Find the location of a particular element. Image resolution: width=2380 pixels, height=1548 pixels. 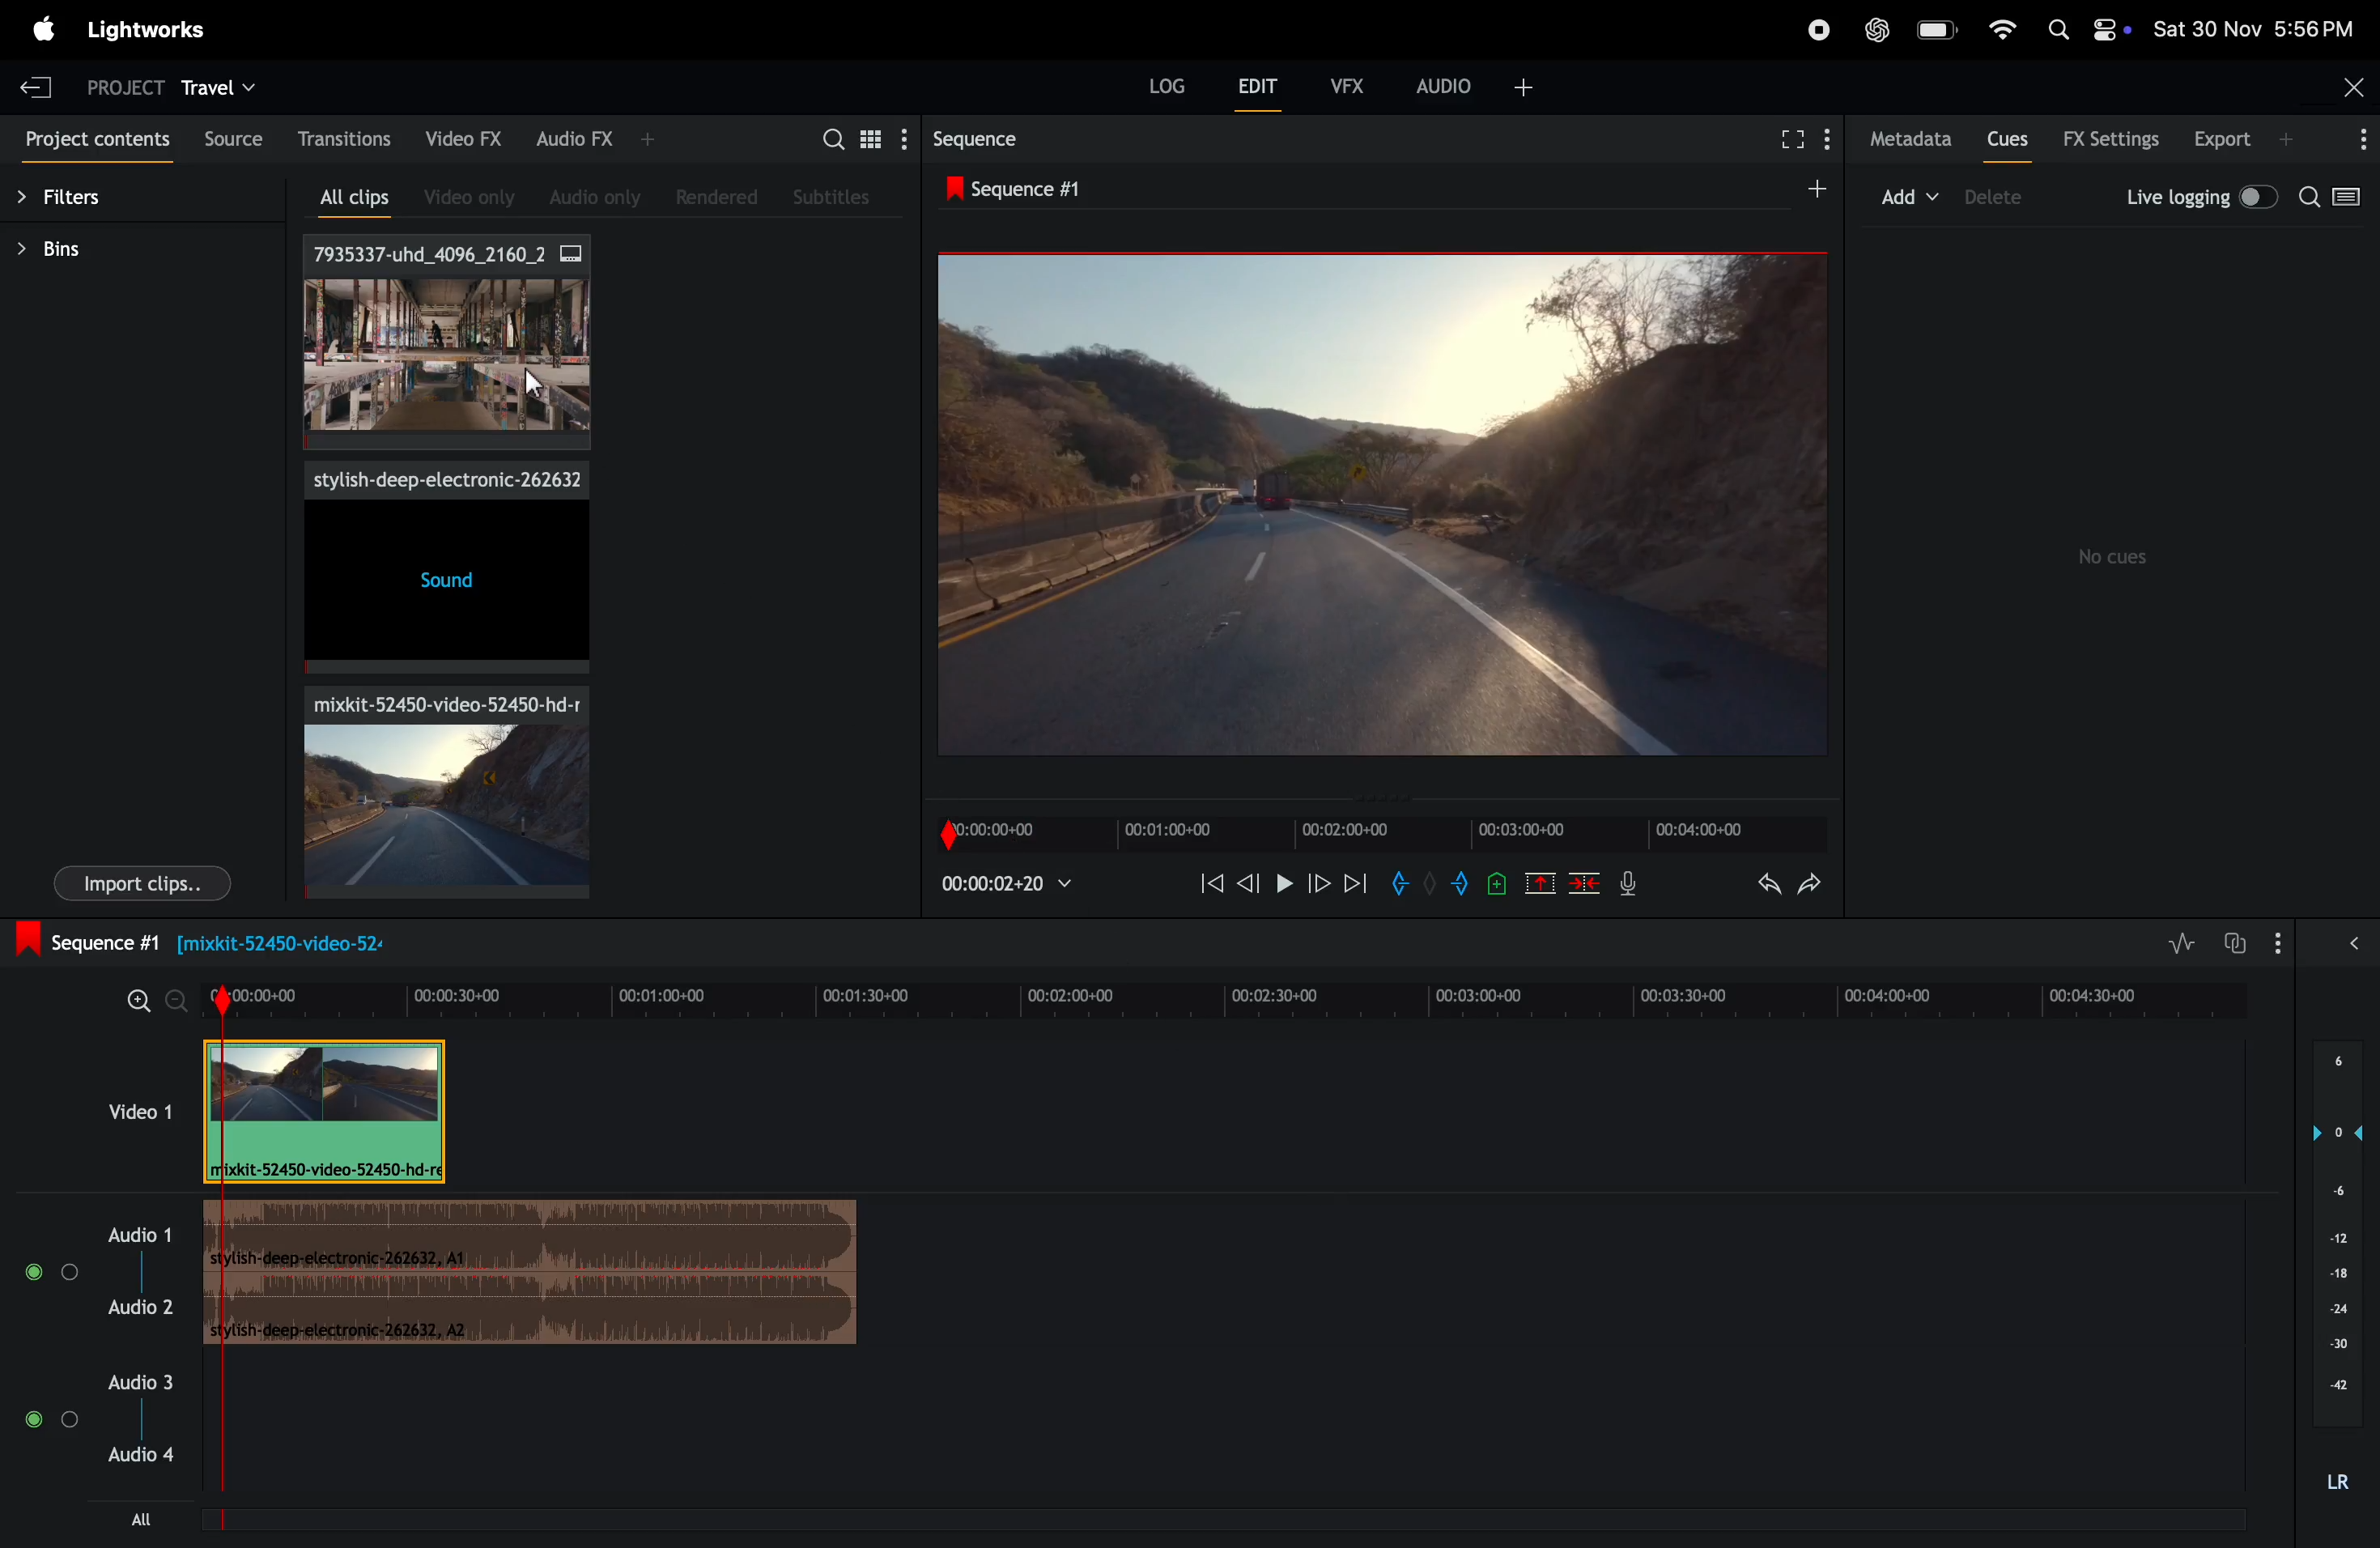

battery is located at coordinates (1939, 32).